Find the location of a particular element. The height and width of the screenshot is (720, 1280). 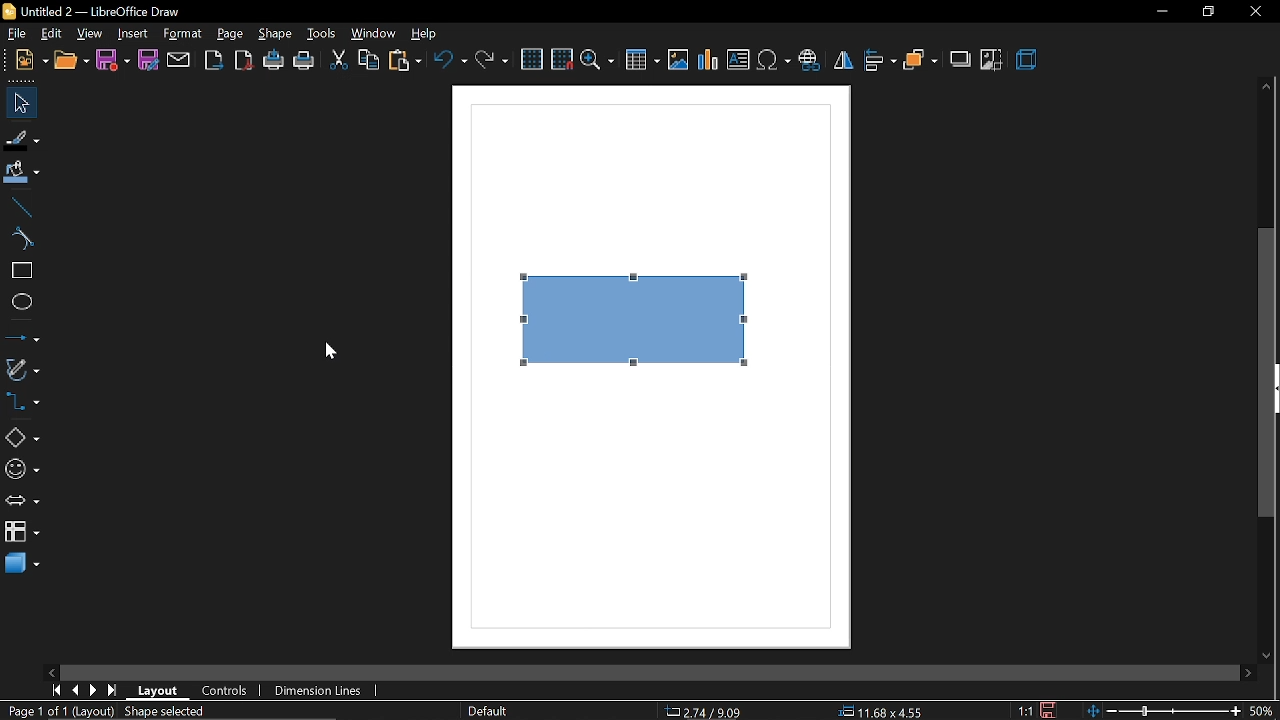

insert hyperlink is located at coordinates (810, 59).